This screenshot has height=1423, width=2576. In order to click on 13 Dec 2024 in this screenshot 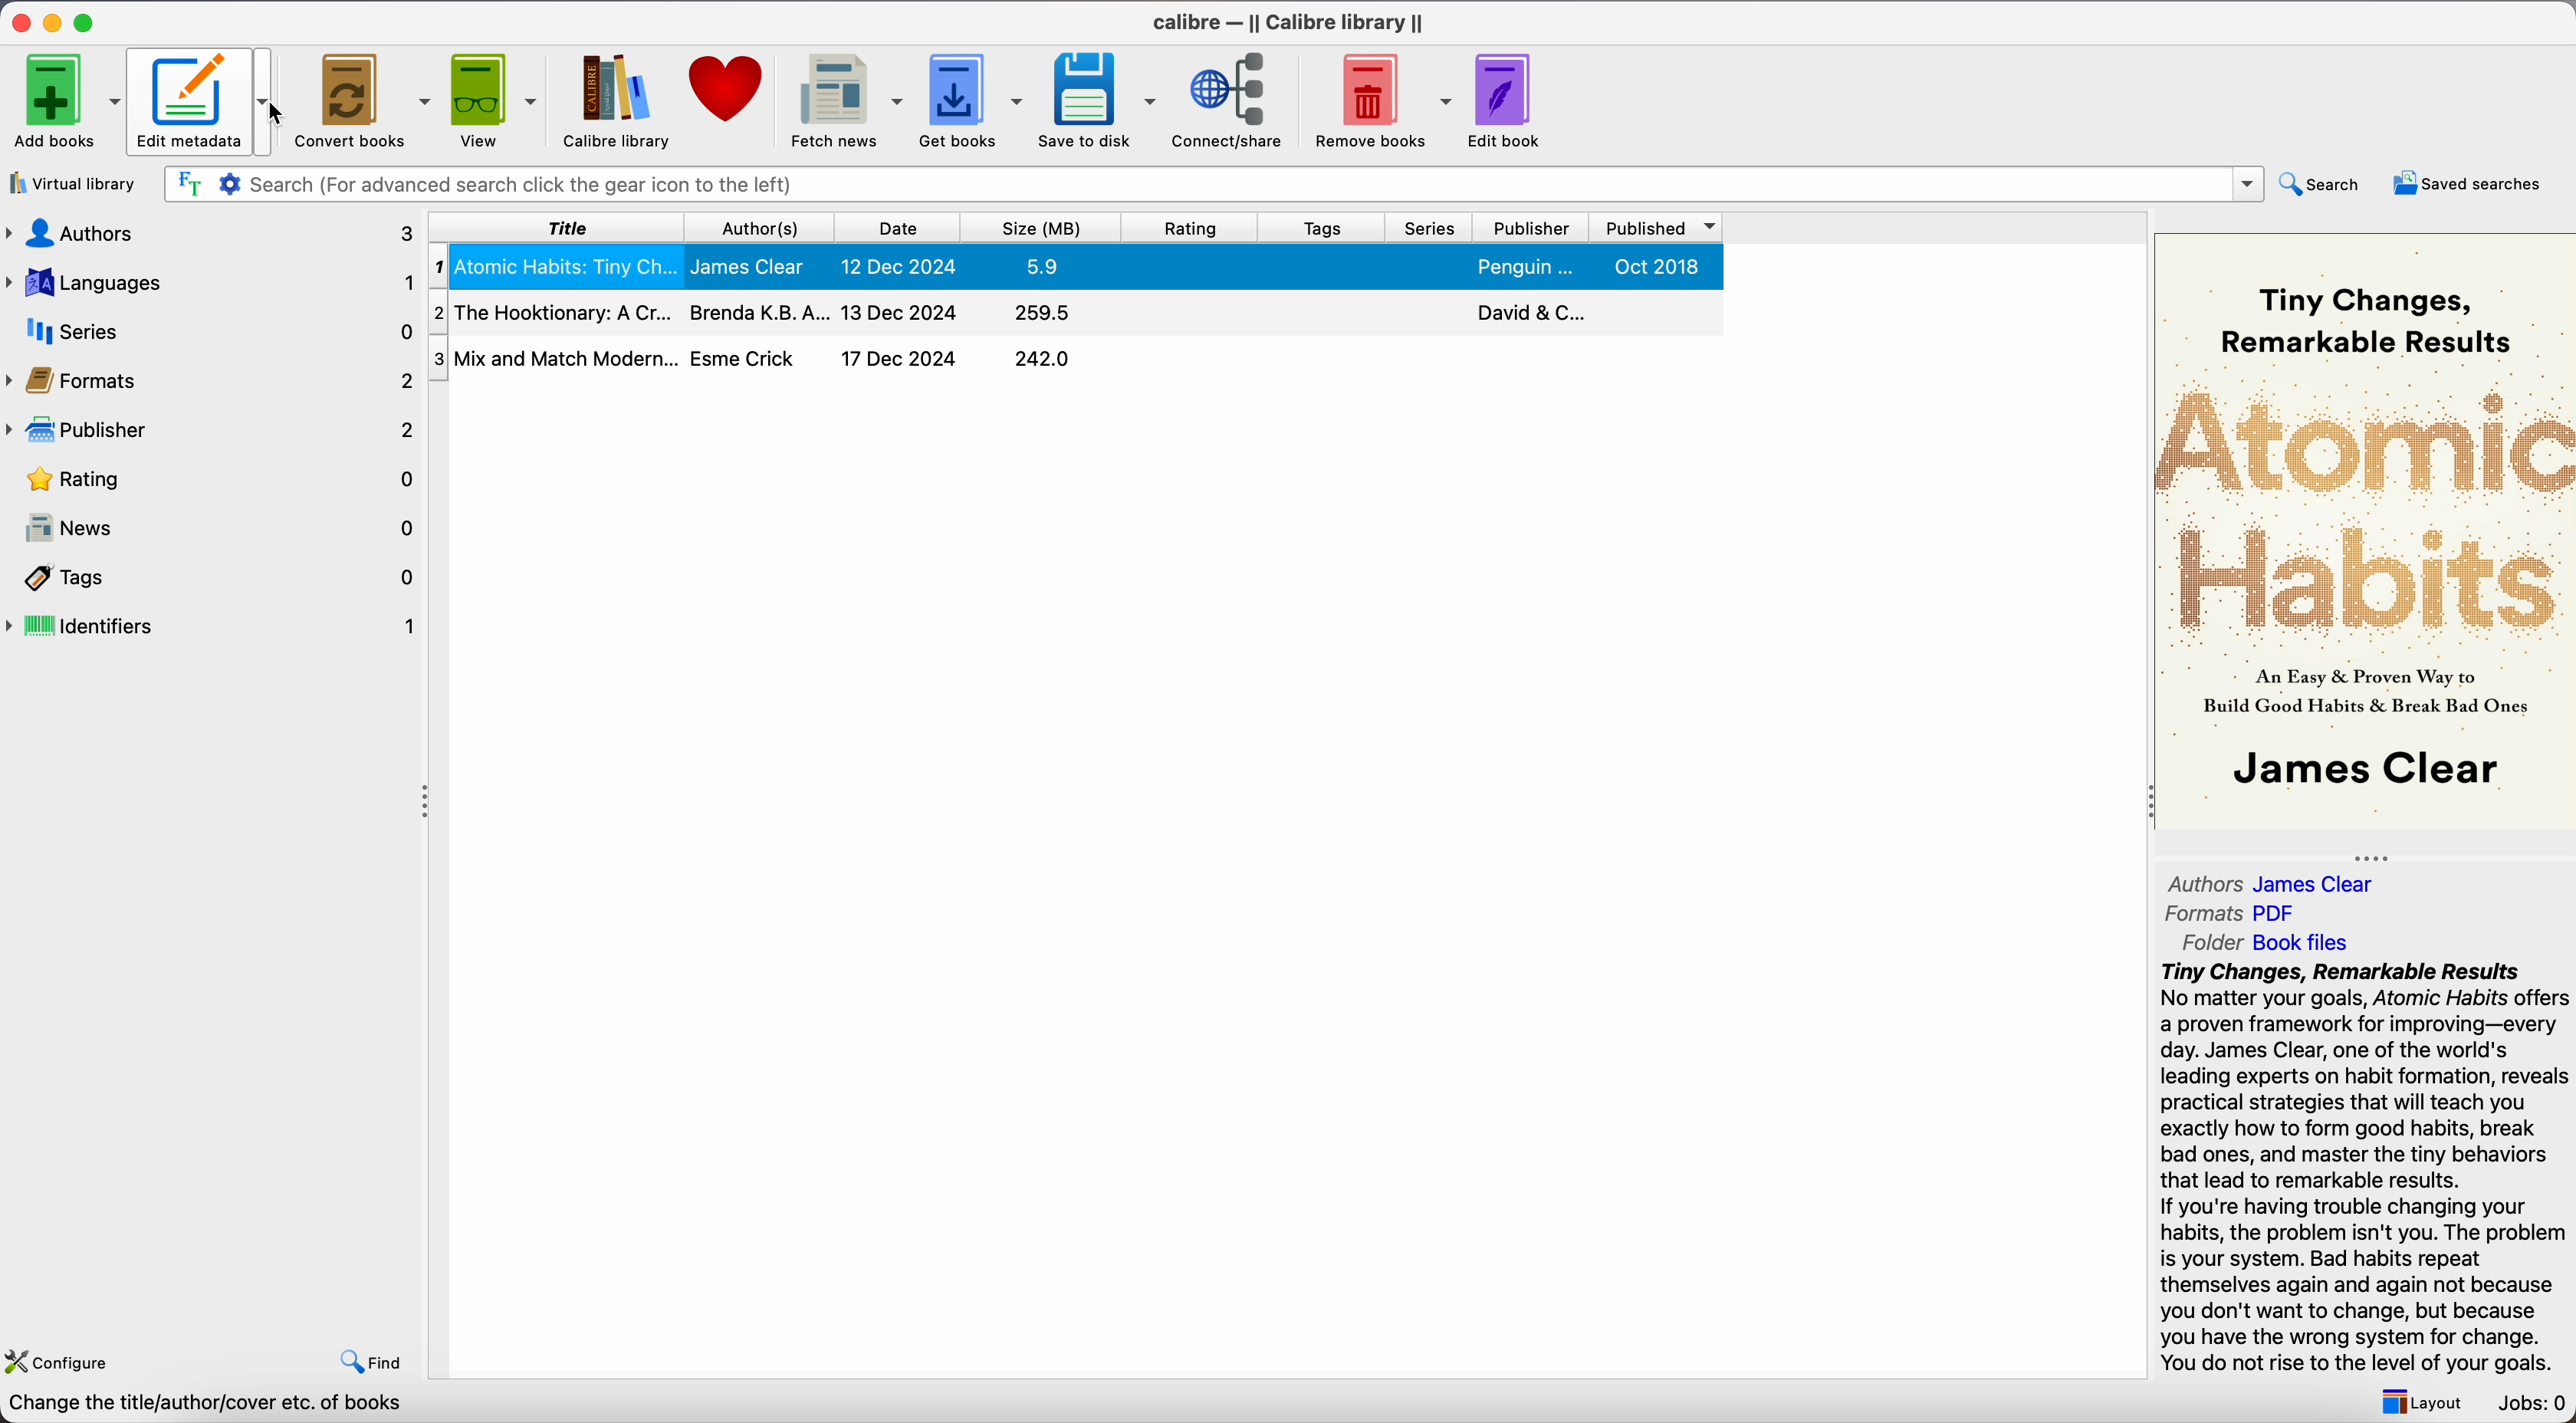, I will do `click(901, 311)`.